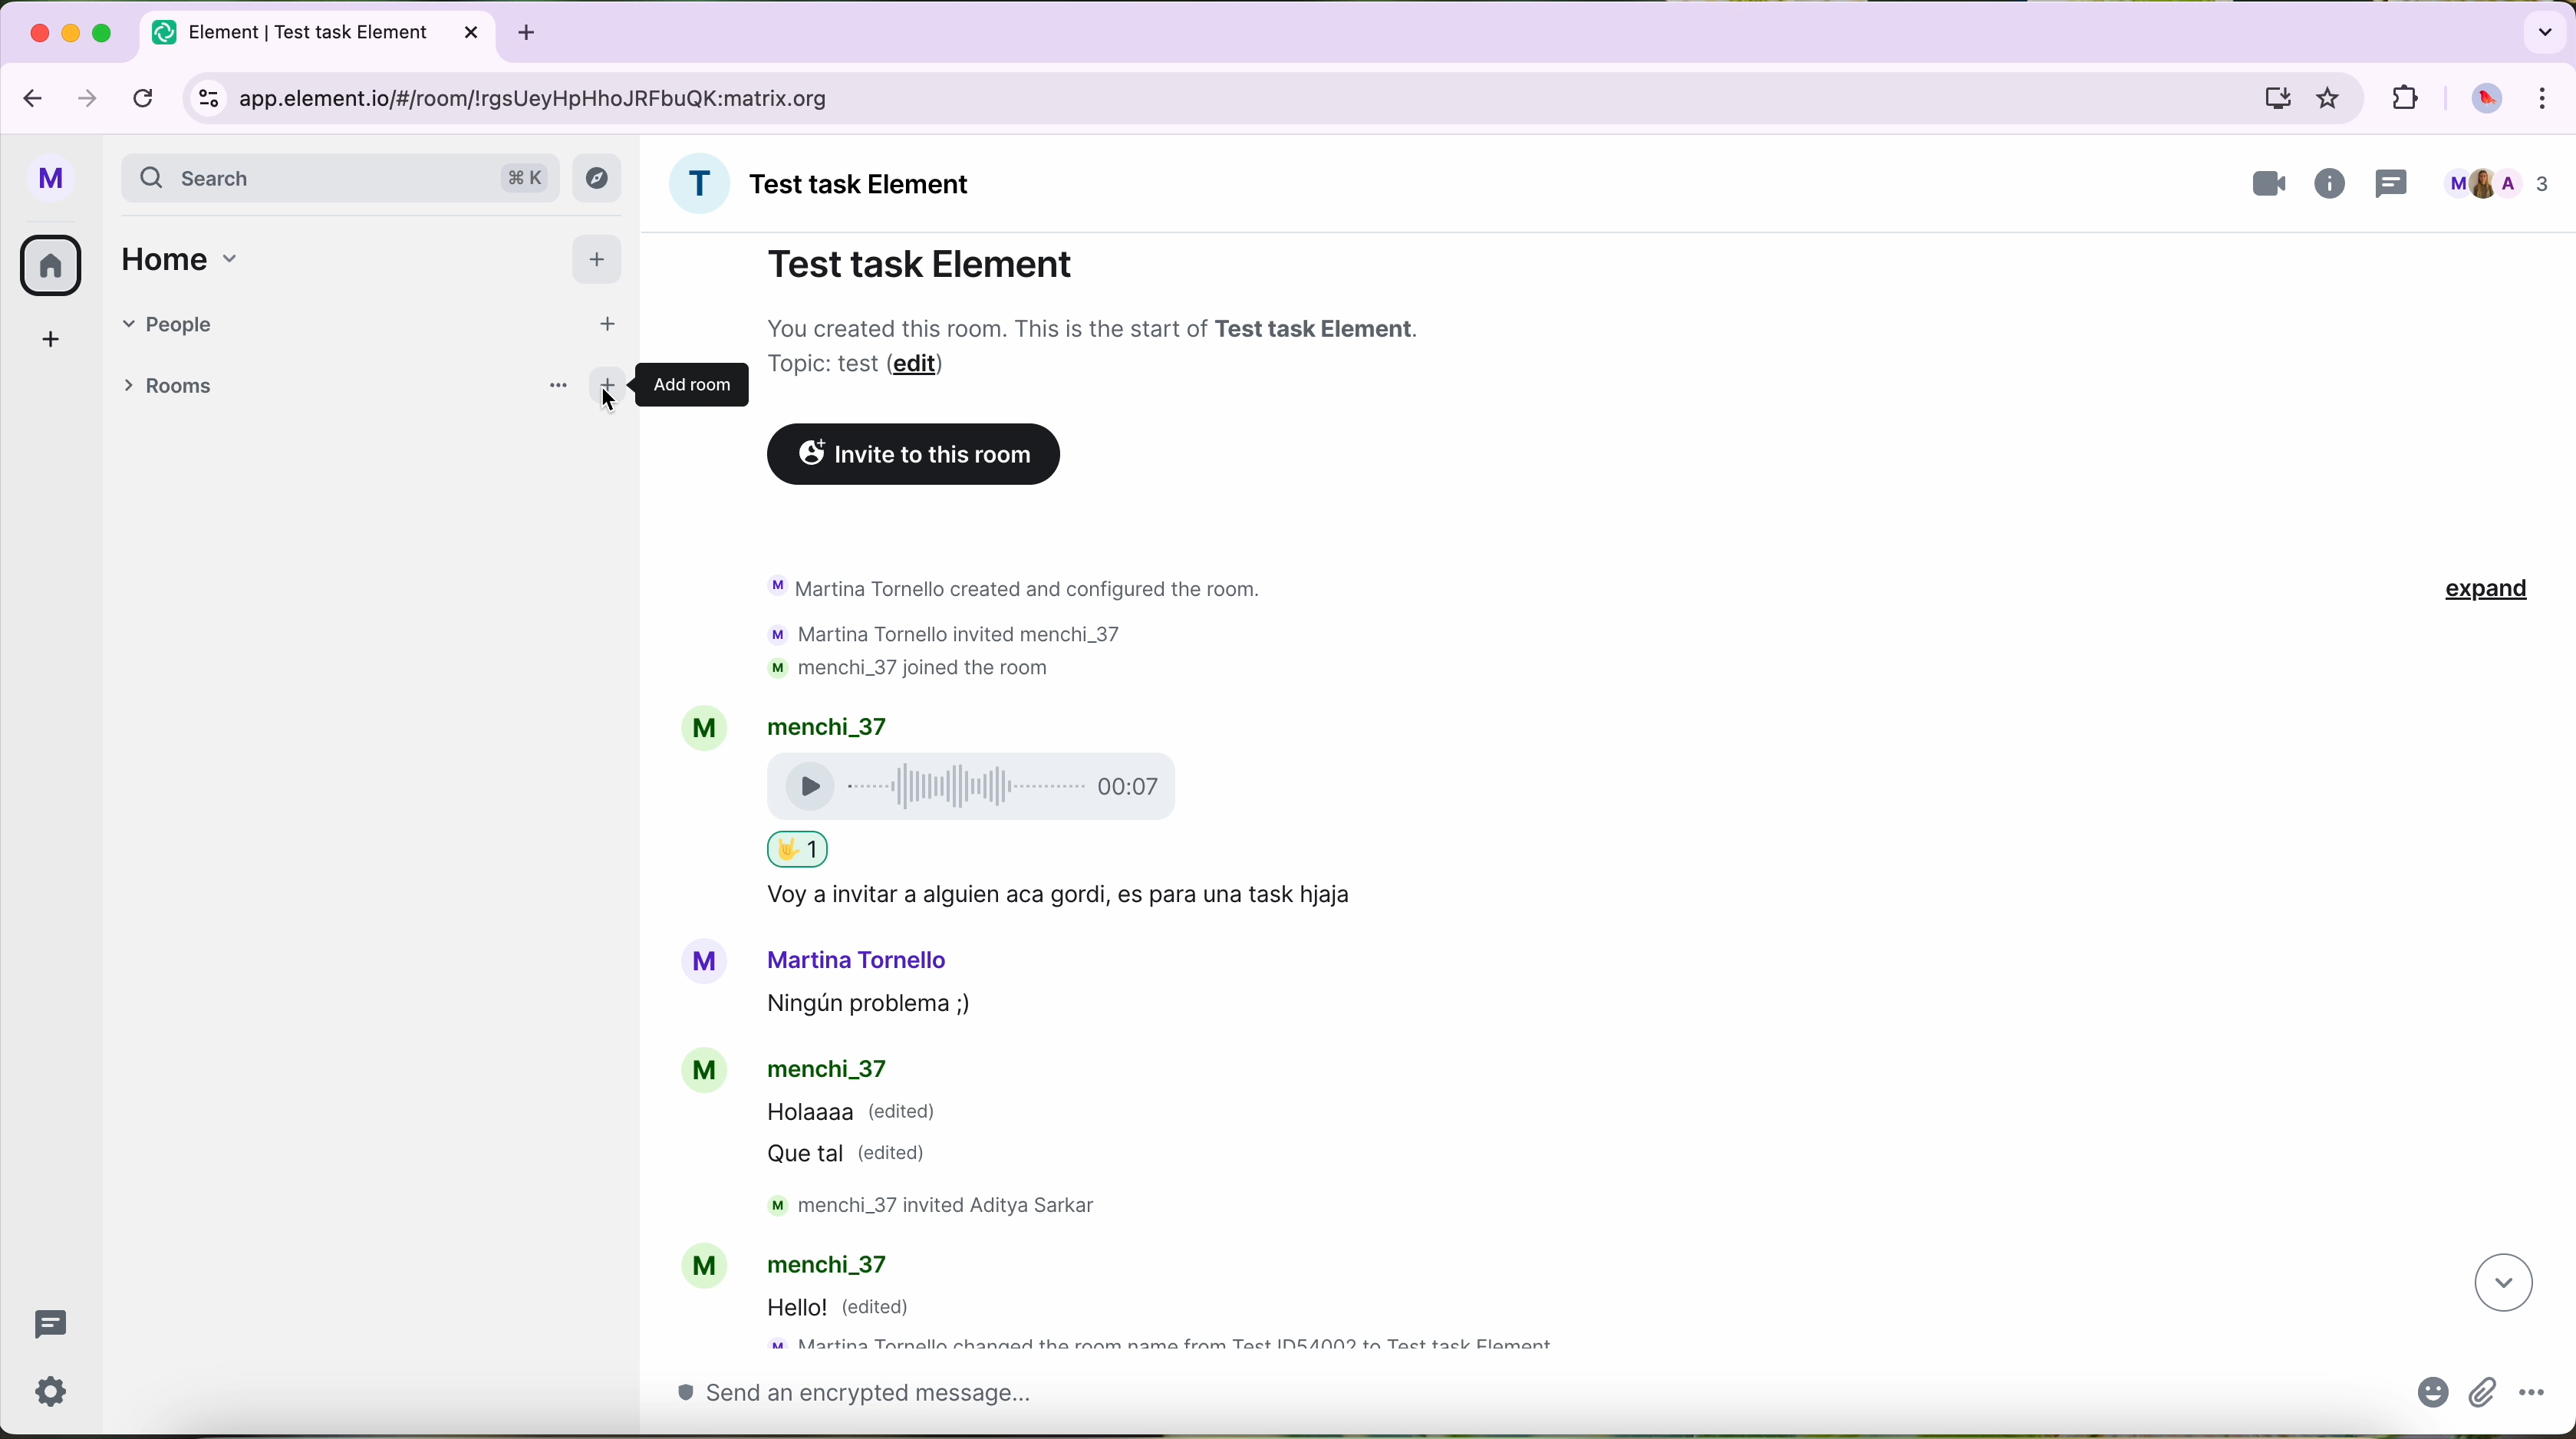  What do you see at coordinates (88, 97) in the screenshot?
I see `navigate foward` at bounding box center [88, 97].